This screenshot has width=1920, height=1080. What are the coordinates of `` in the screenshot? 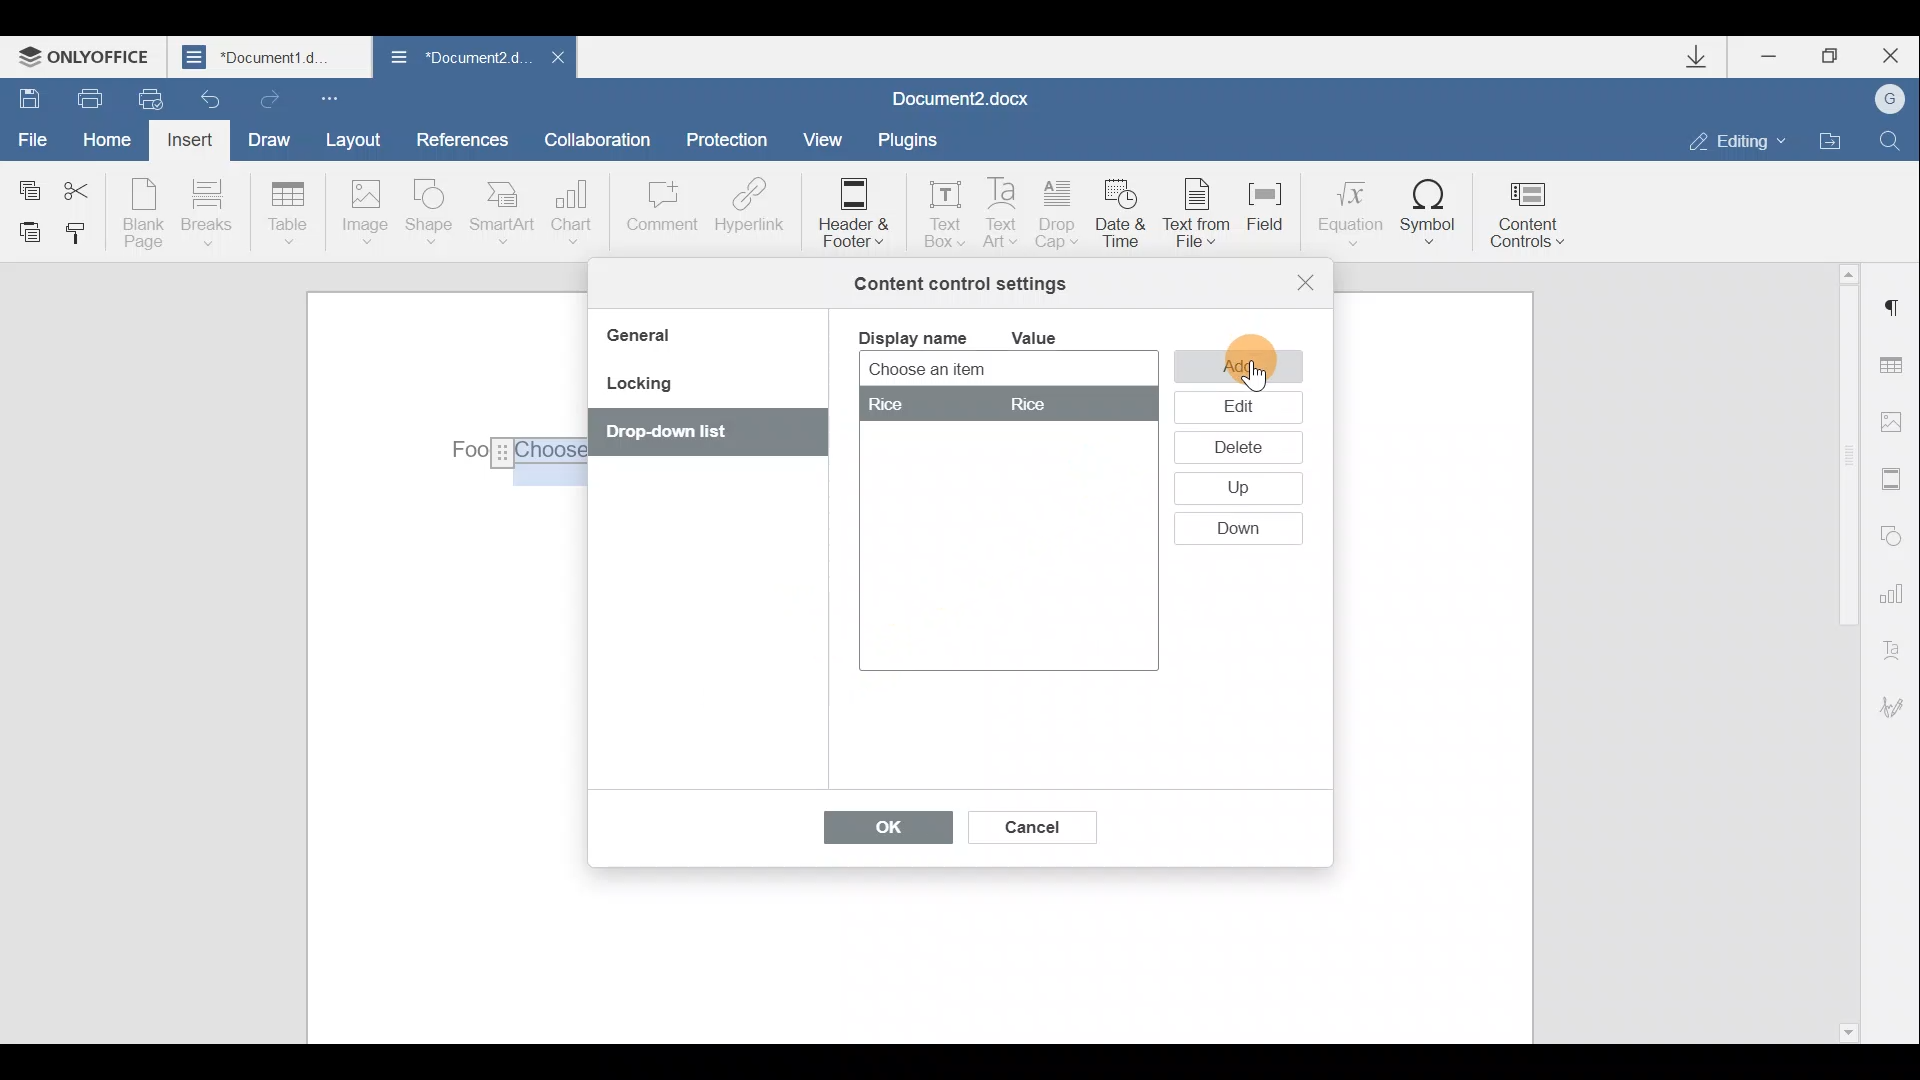 It's located at (514, 450).